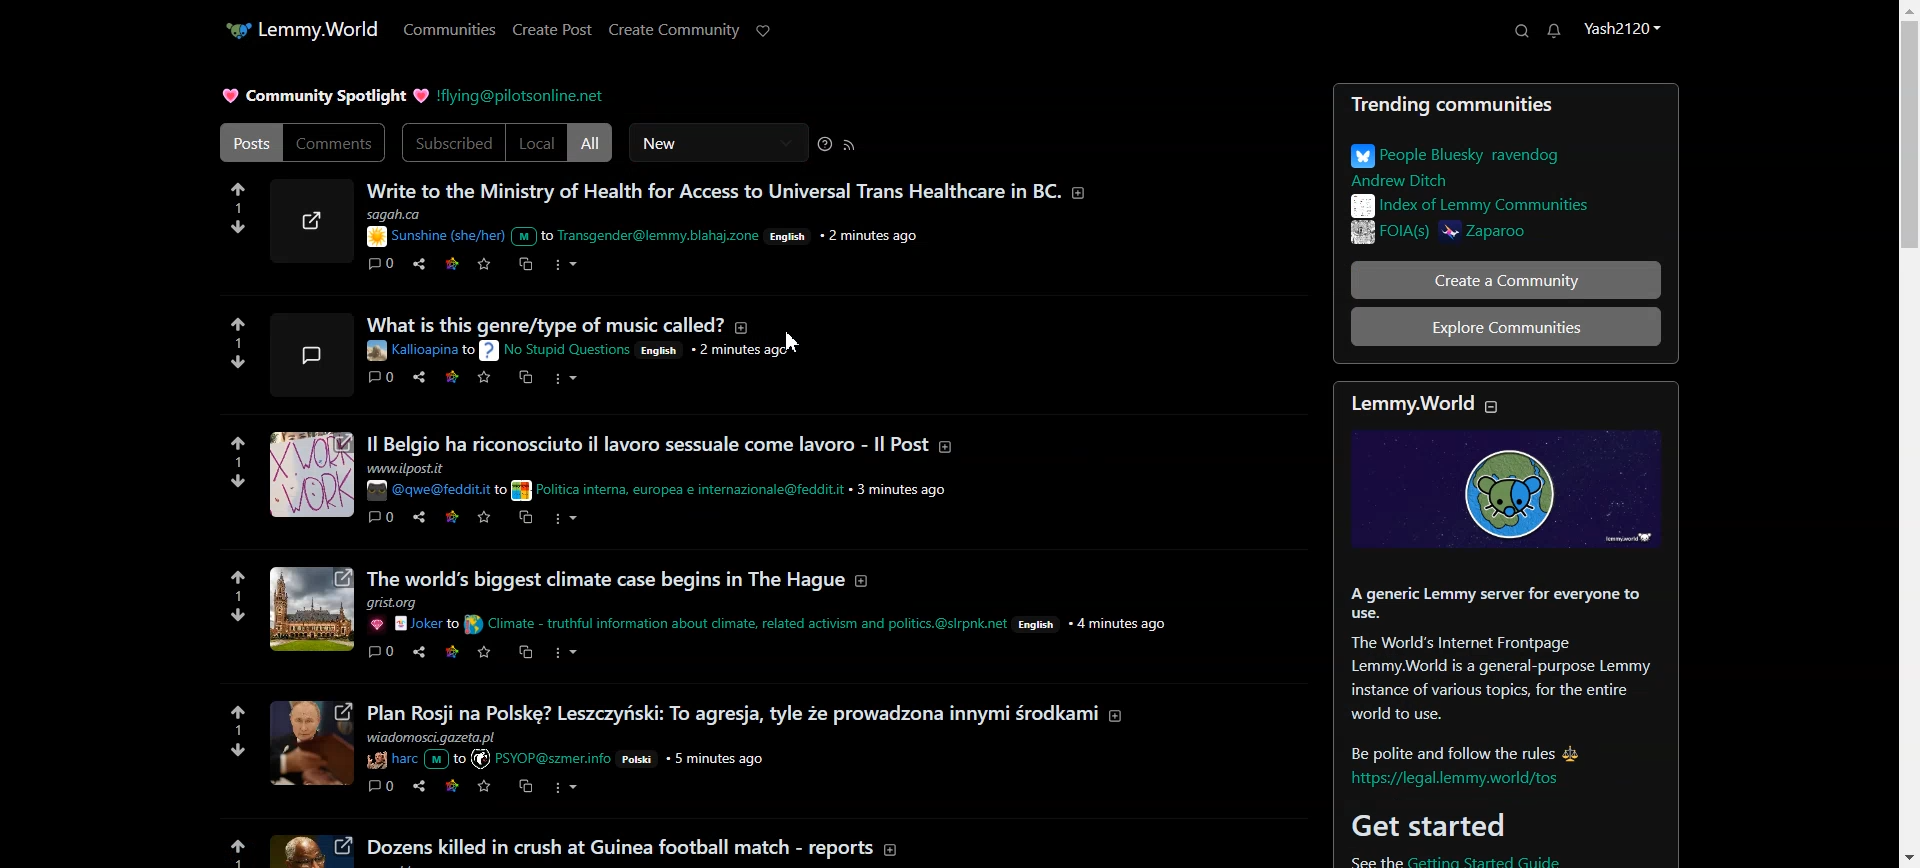 Image resolution: width=1920 pixels, height=868 pixels. What do you see at coordinates (541, 760) in the screenshot?
I see `text` at bounding box center [541, 760].